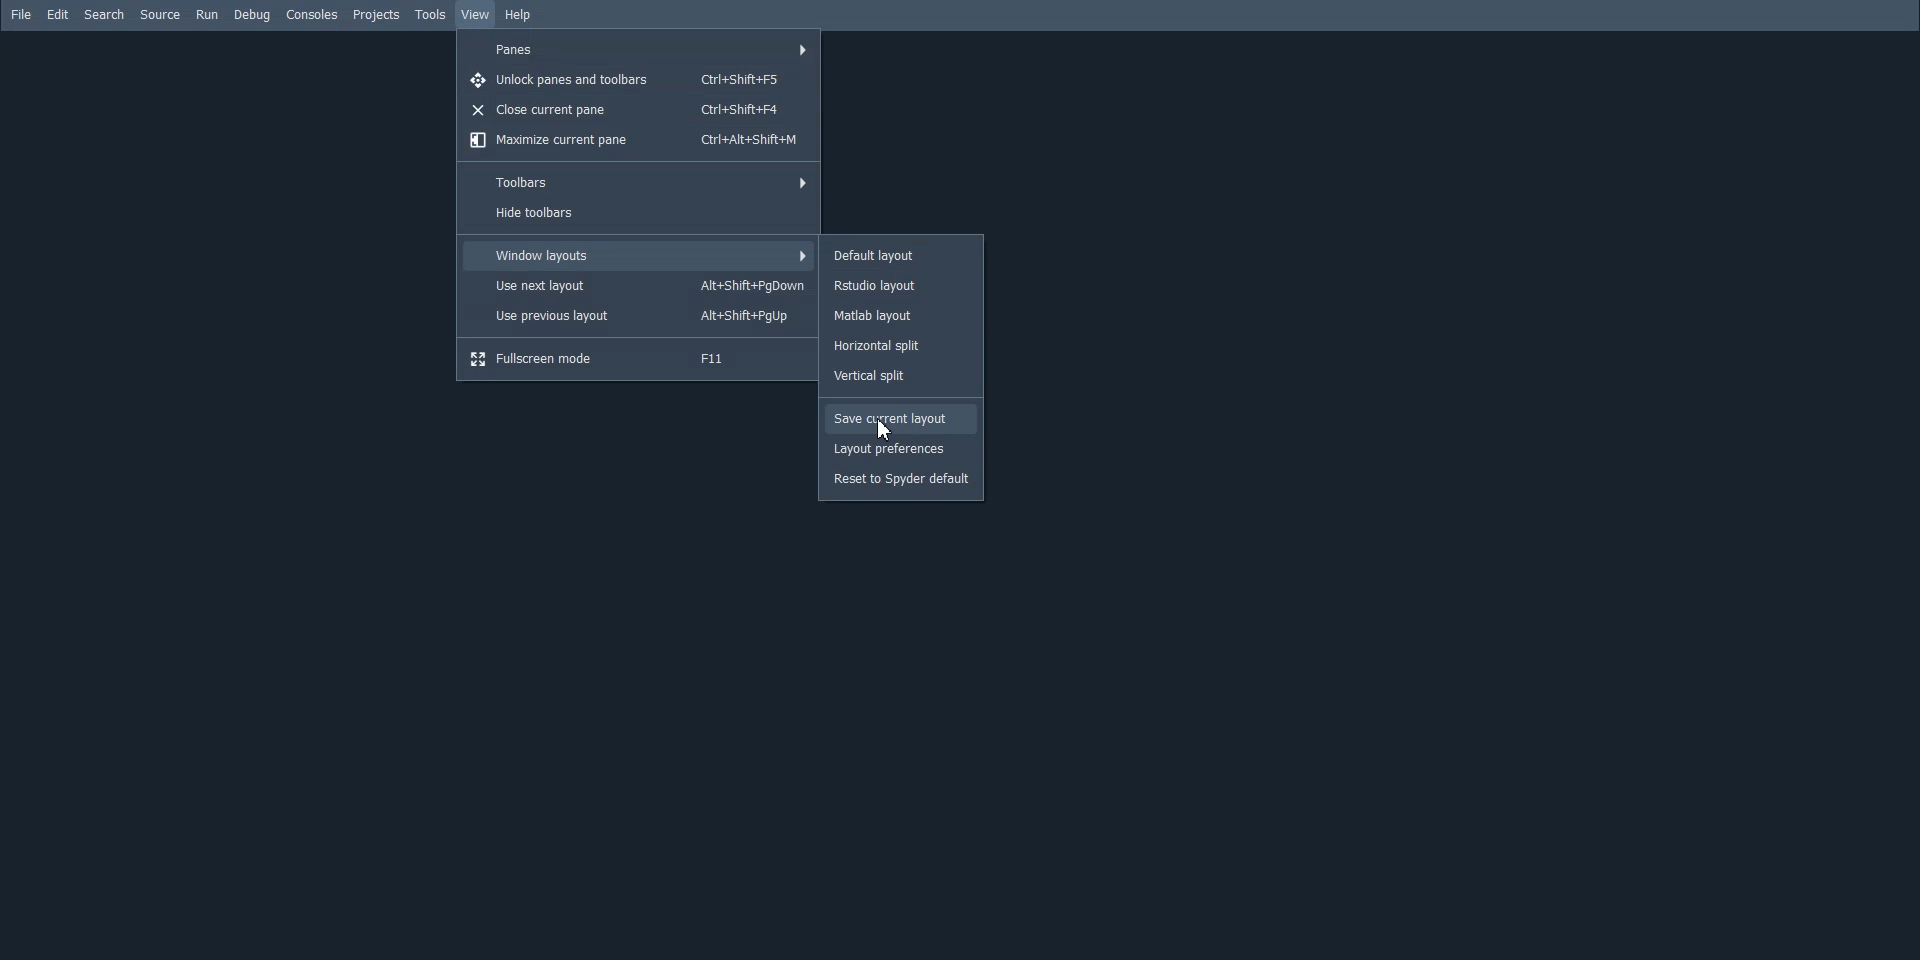 The image size is (1920, 960). I want to click on Horizontal split, so click(900, 346).